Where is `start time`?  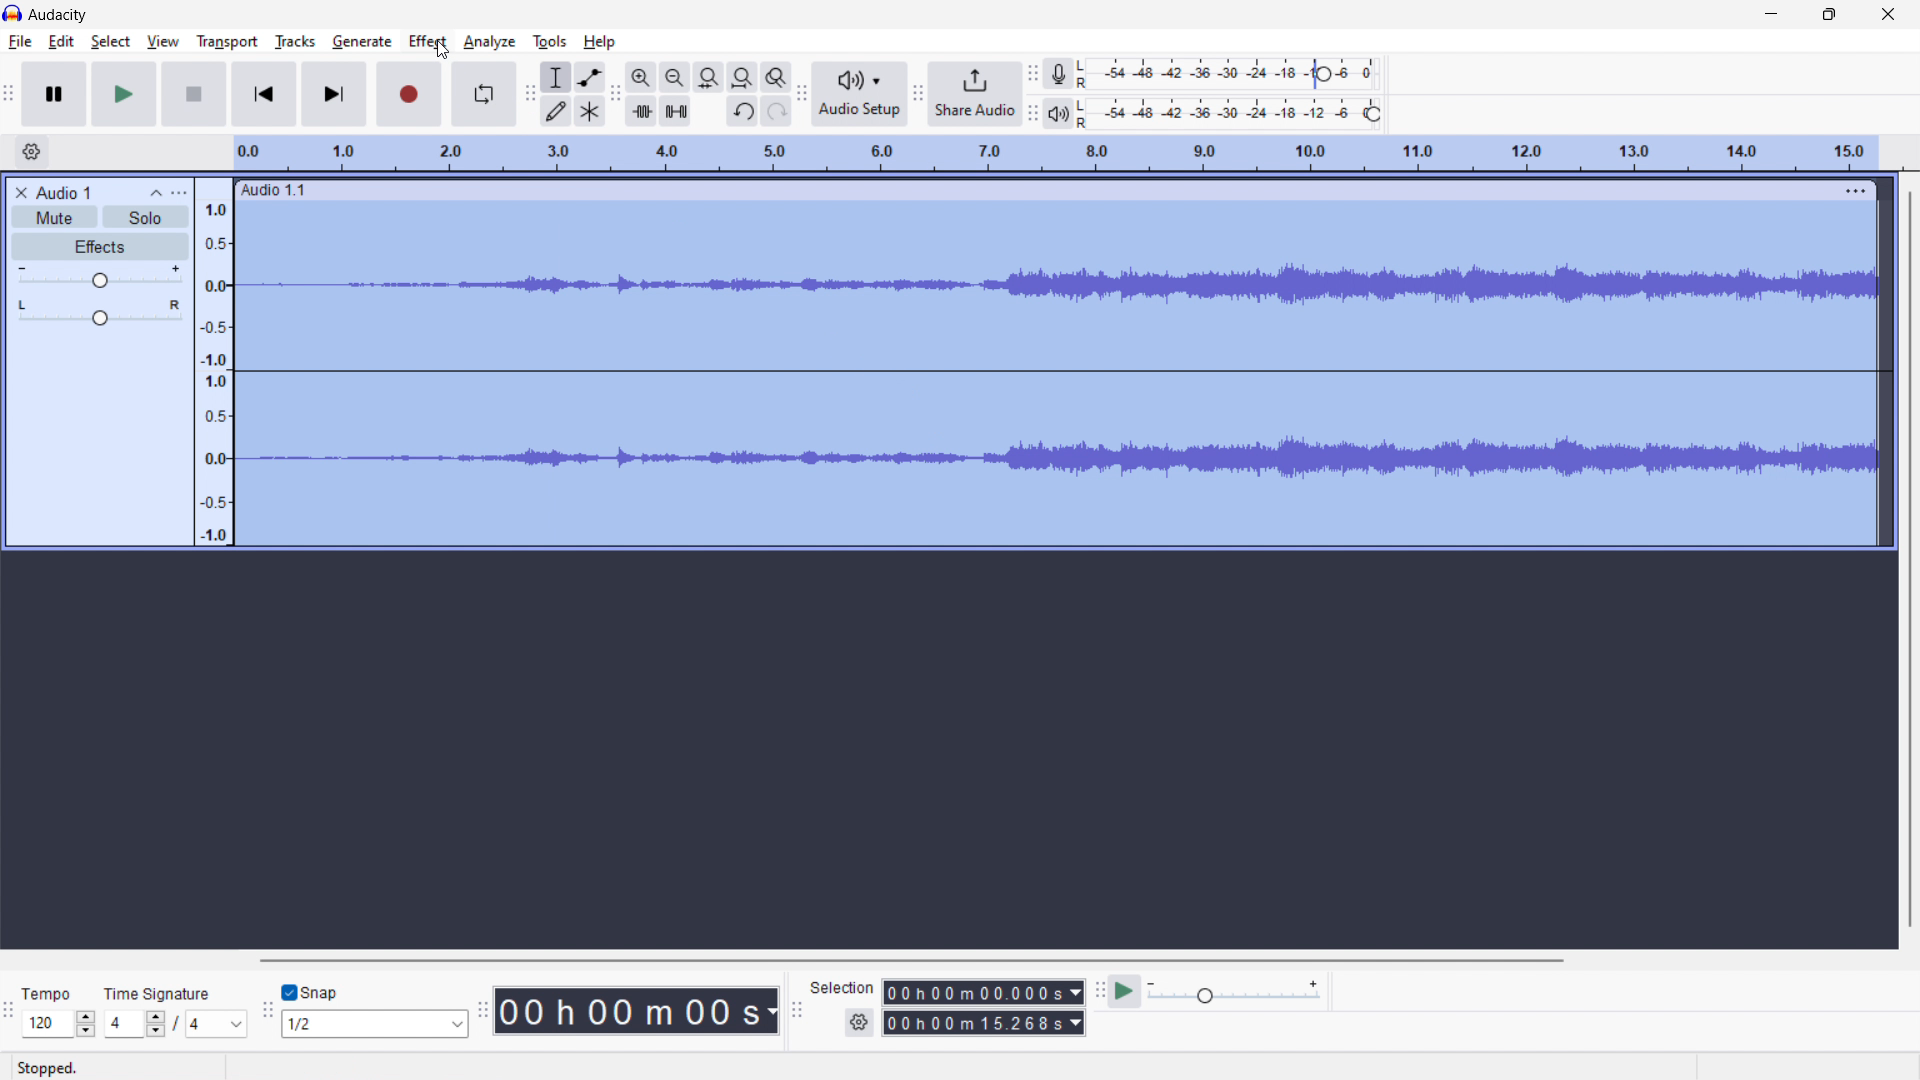 start time is located at coordinates (984, 992).